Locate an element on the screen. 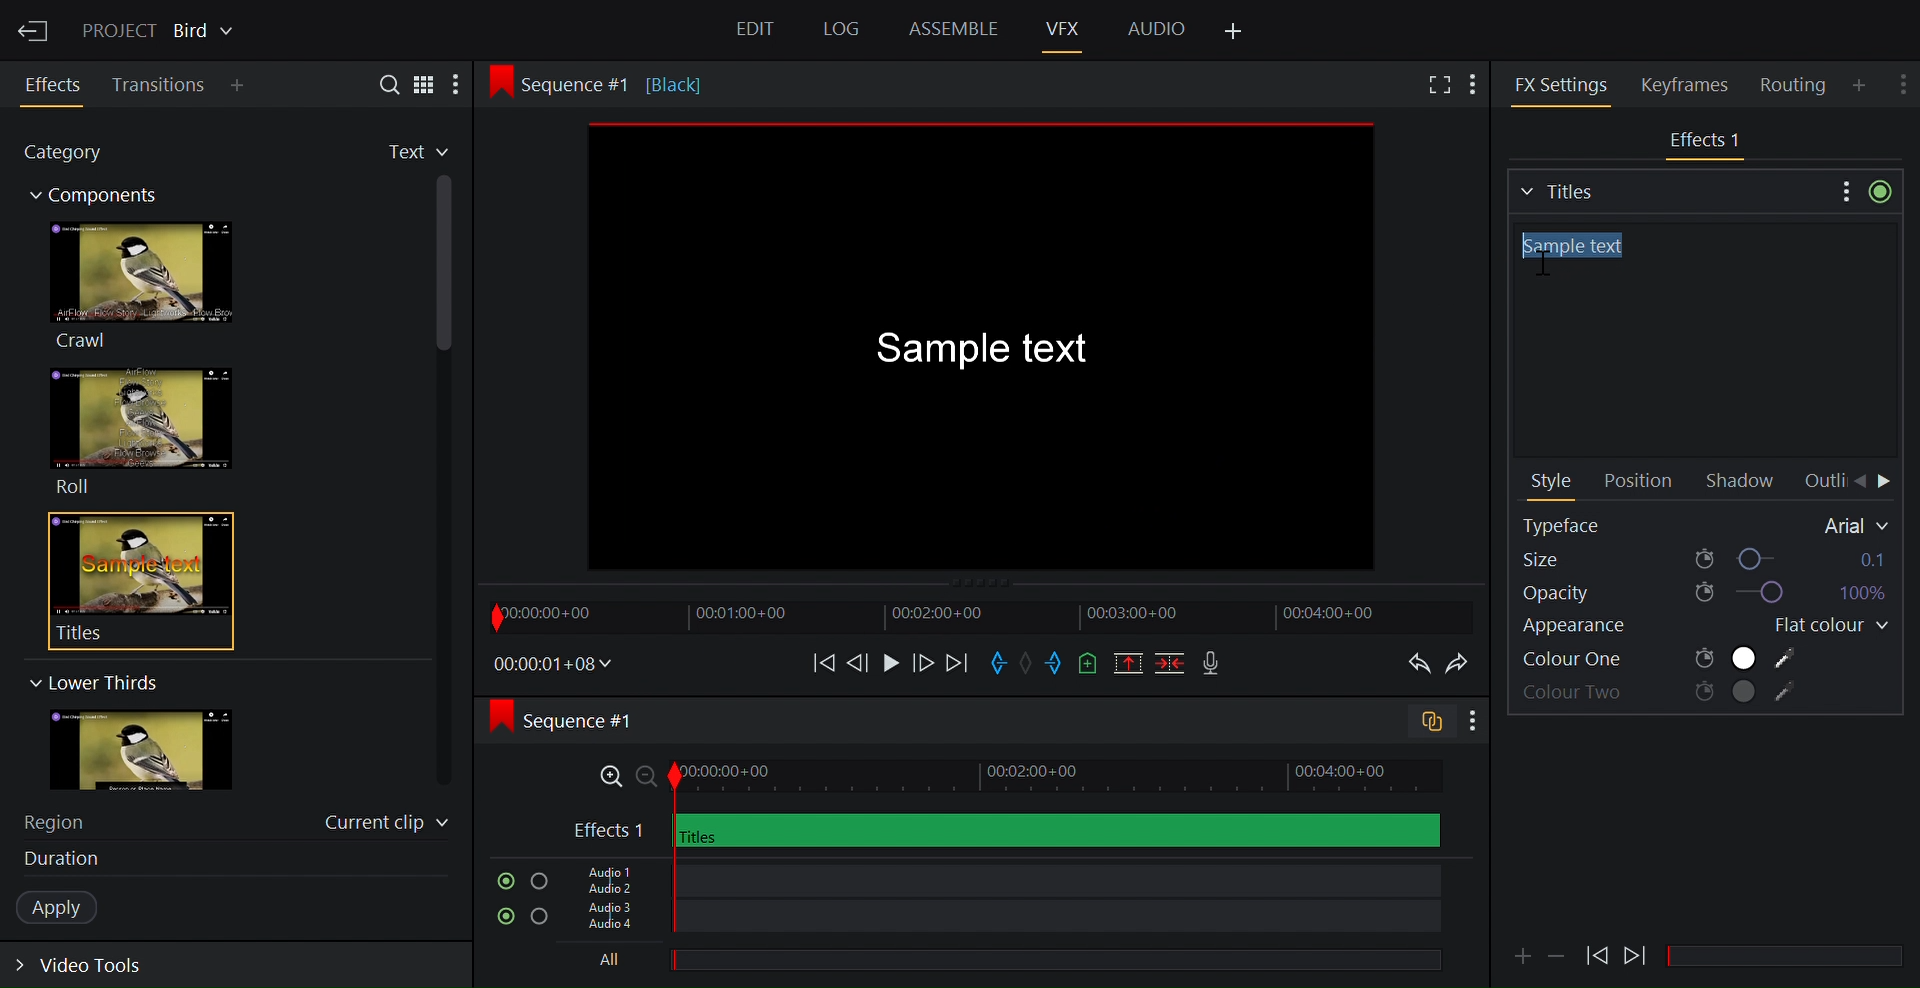 This screenshot has height=988, width=1920. Zoom Timeline is located at coordinates (1007, 777).